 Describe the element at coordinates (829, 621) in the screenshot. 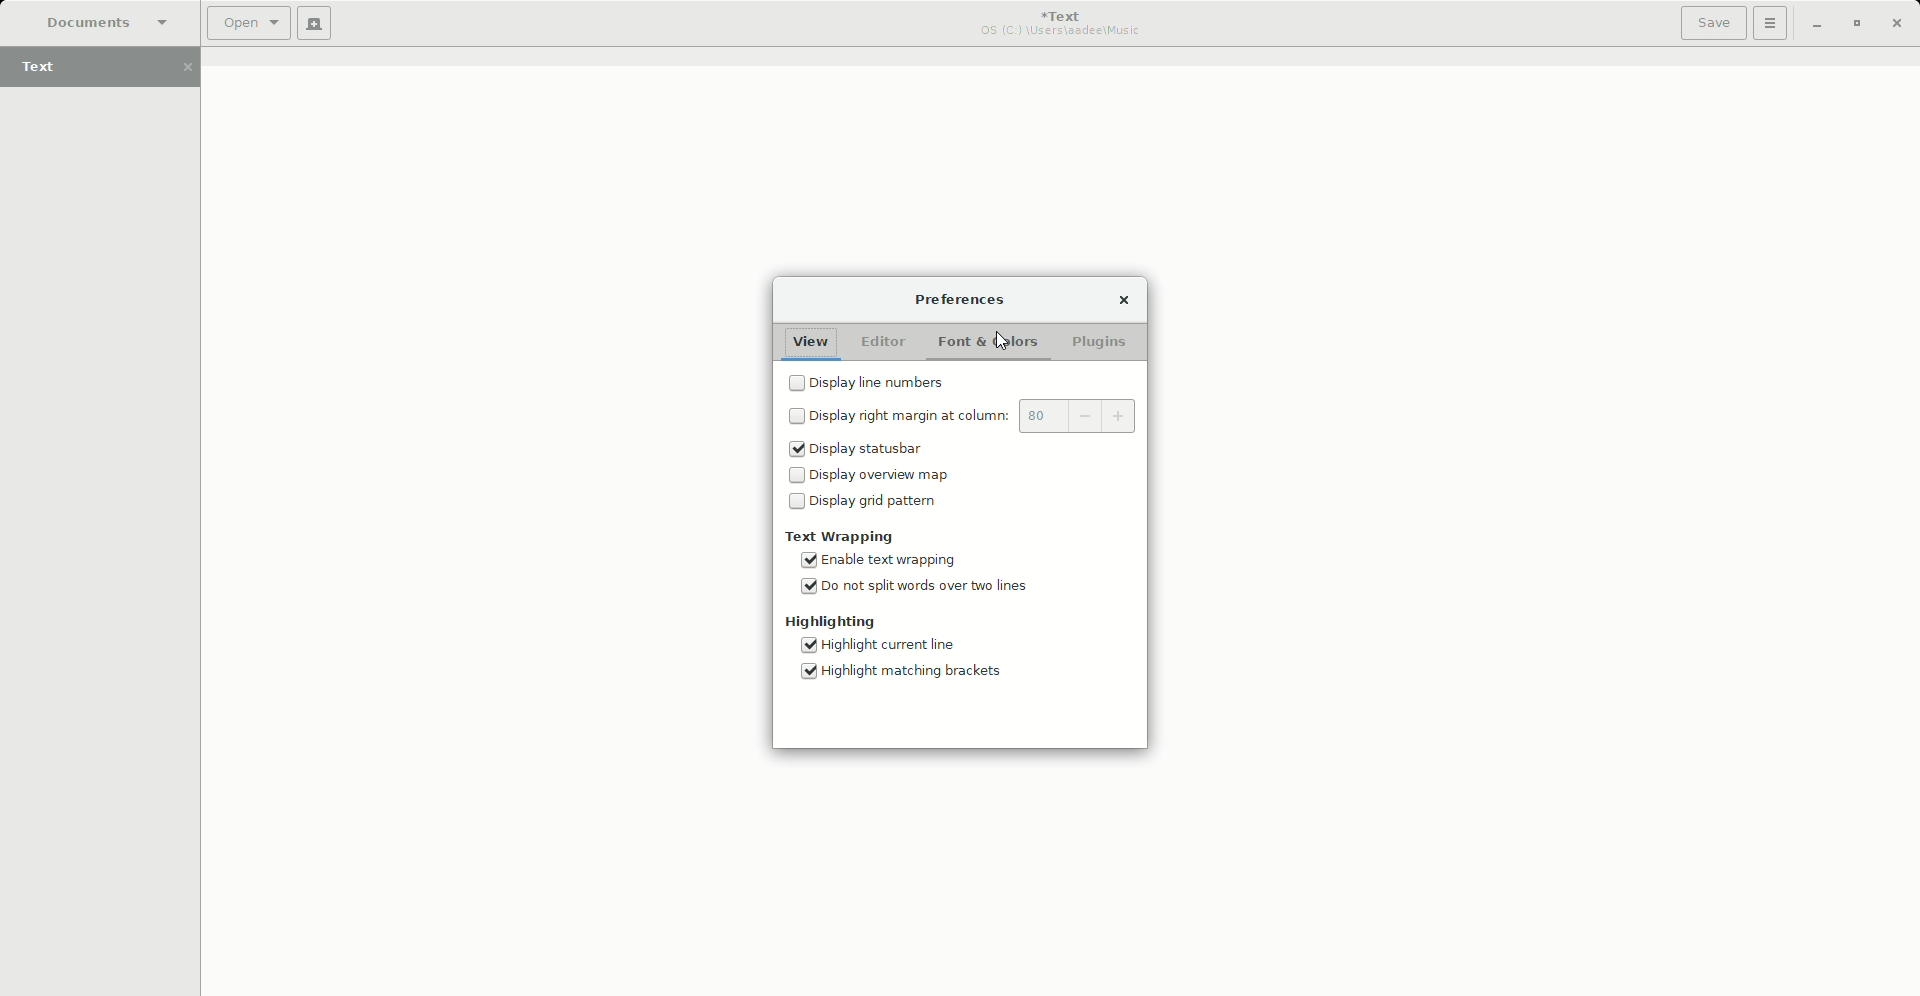

I see `Highlighting` at that location.